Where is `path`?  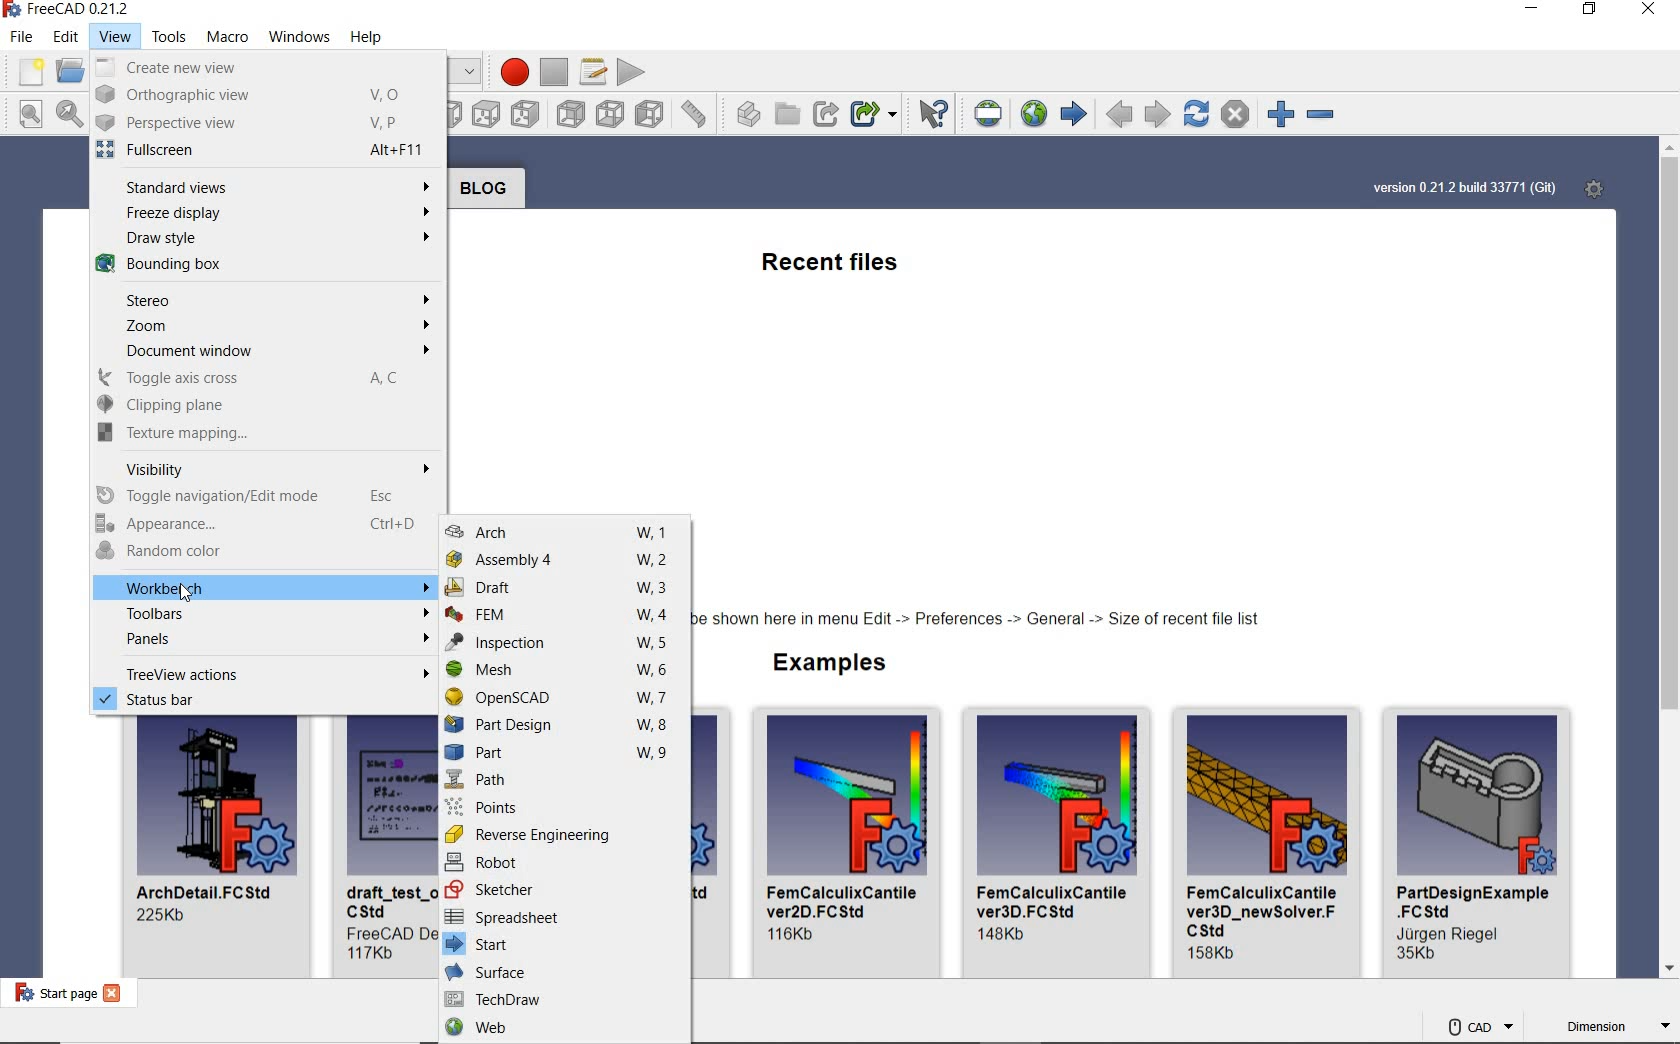
path is located at coordinates (567, 779).